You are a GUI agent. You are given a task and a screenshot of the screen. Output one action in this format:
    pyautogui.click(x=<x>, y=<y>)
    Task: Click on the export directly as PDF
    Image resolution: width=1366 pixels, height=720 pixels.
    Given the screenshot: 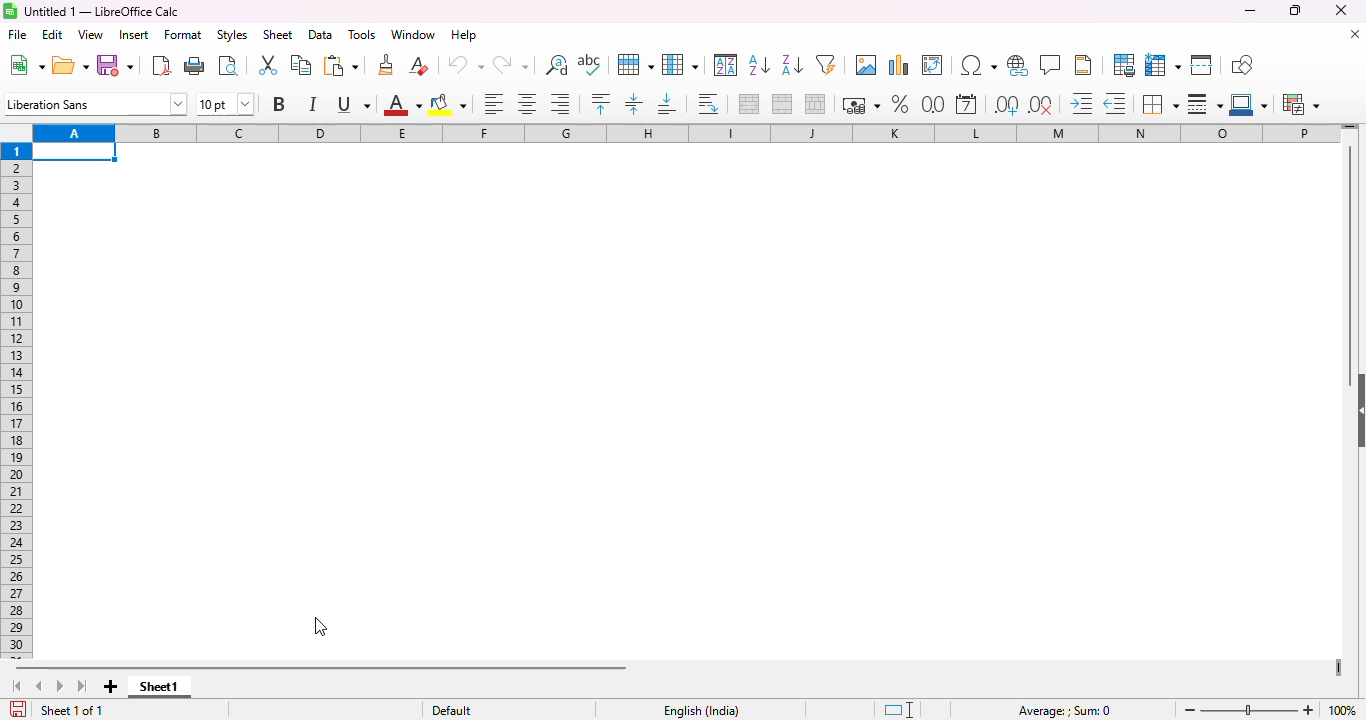 What is the action you would take?
    pyautogui.click(x=161, y=65)
    